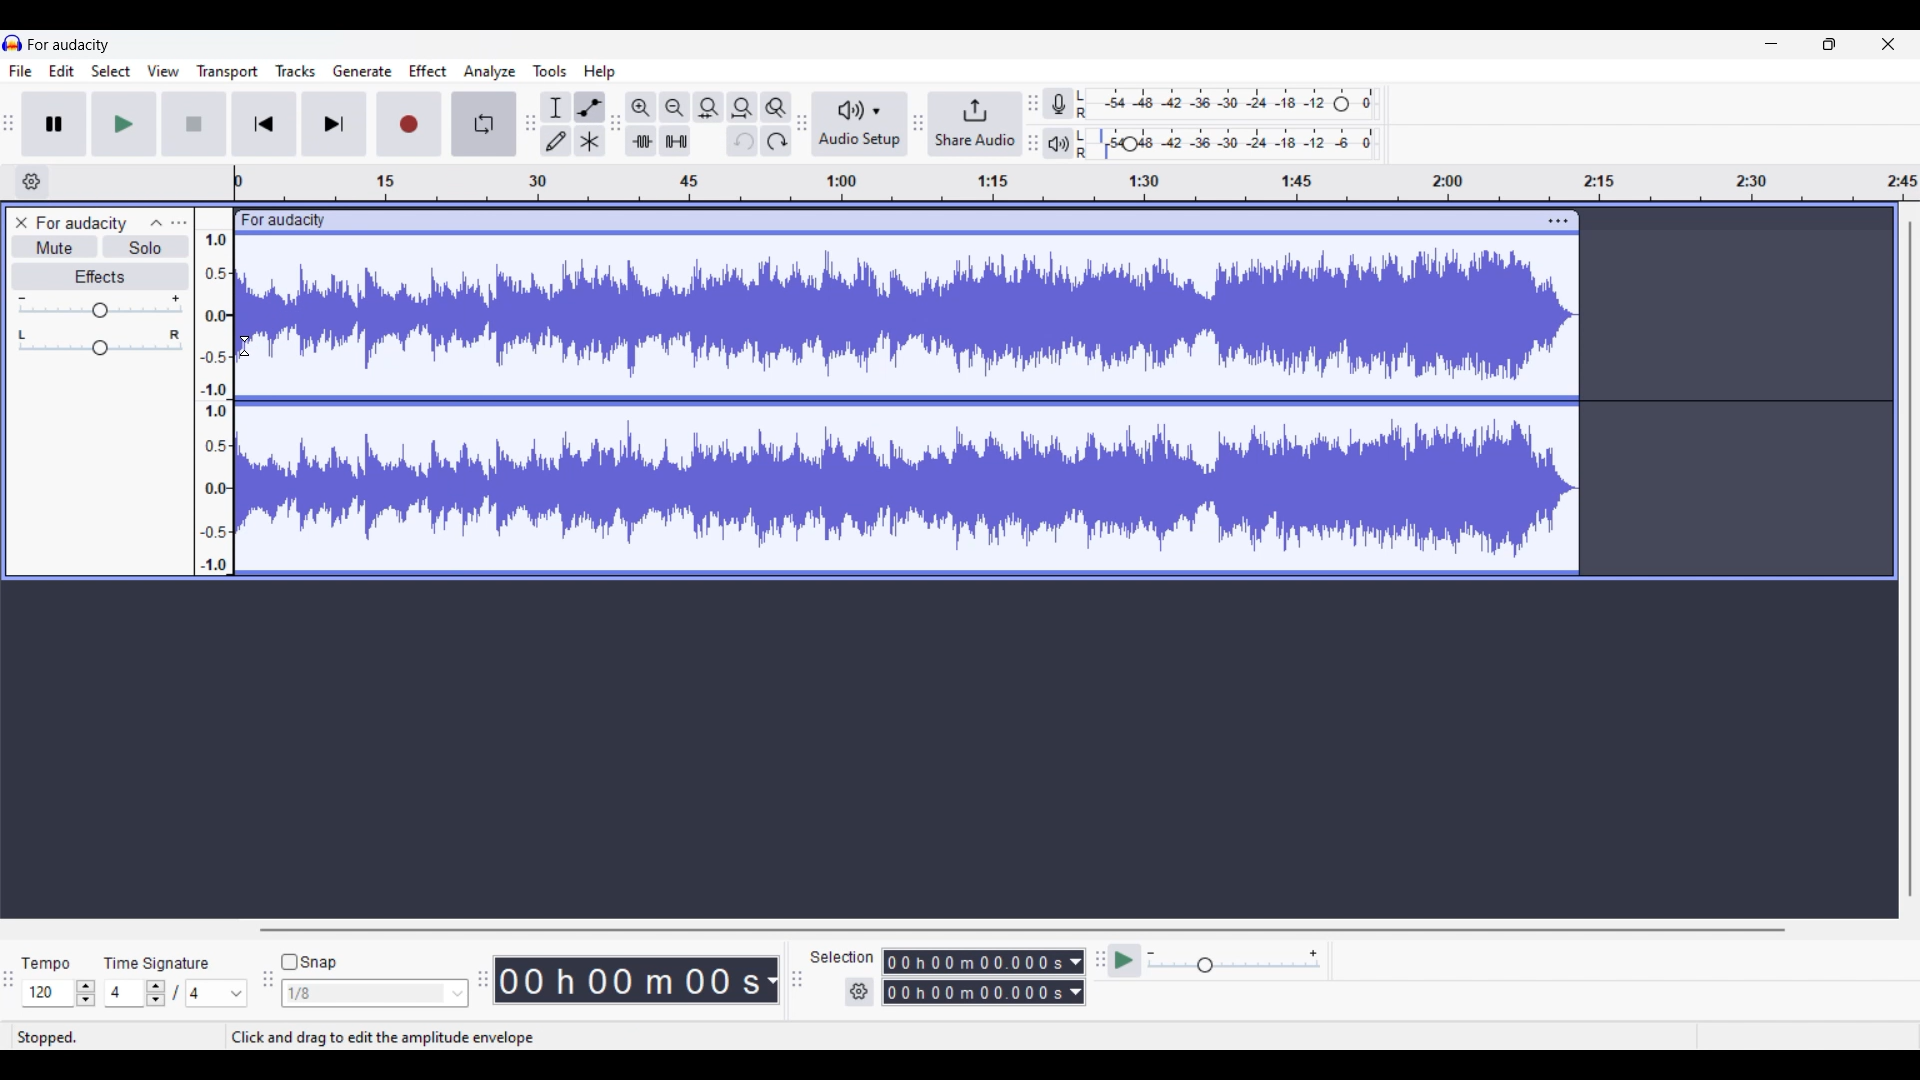 This screenshot has height=1080, width=1920. What do you see at coordinates (55, 249) in the screenshot?
I see `Mute` at bounding box center [55, 249].